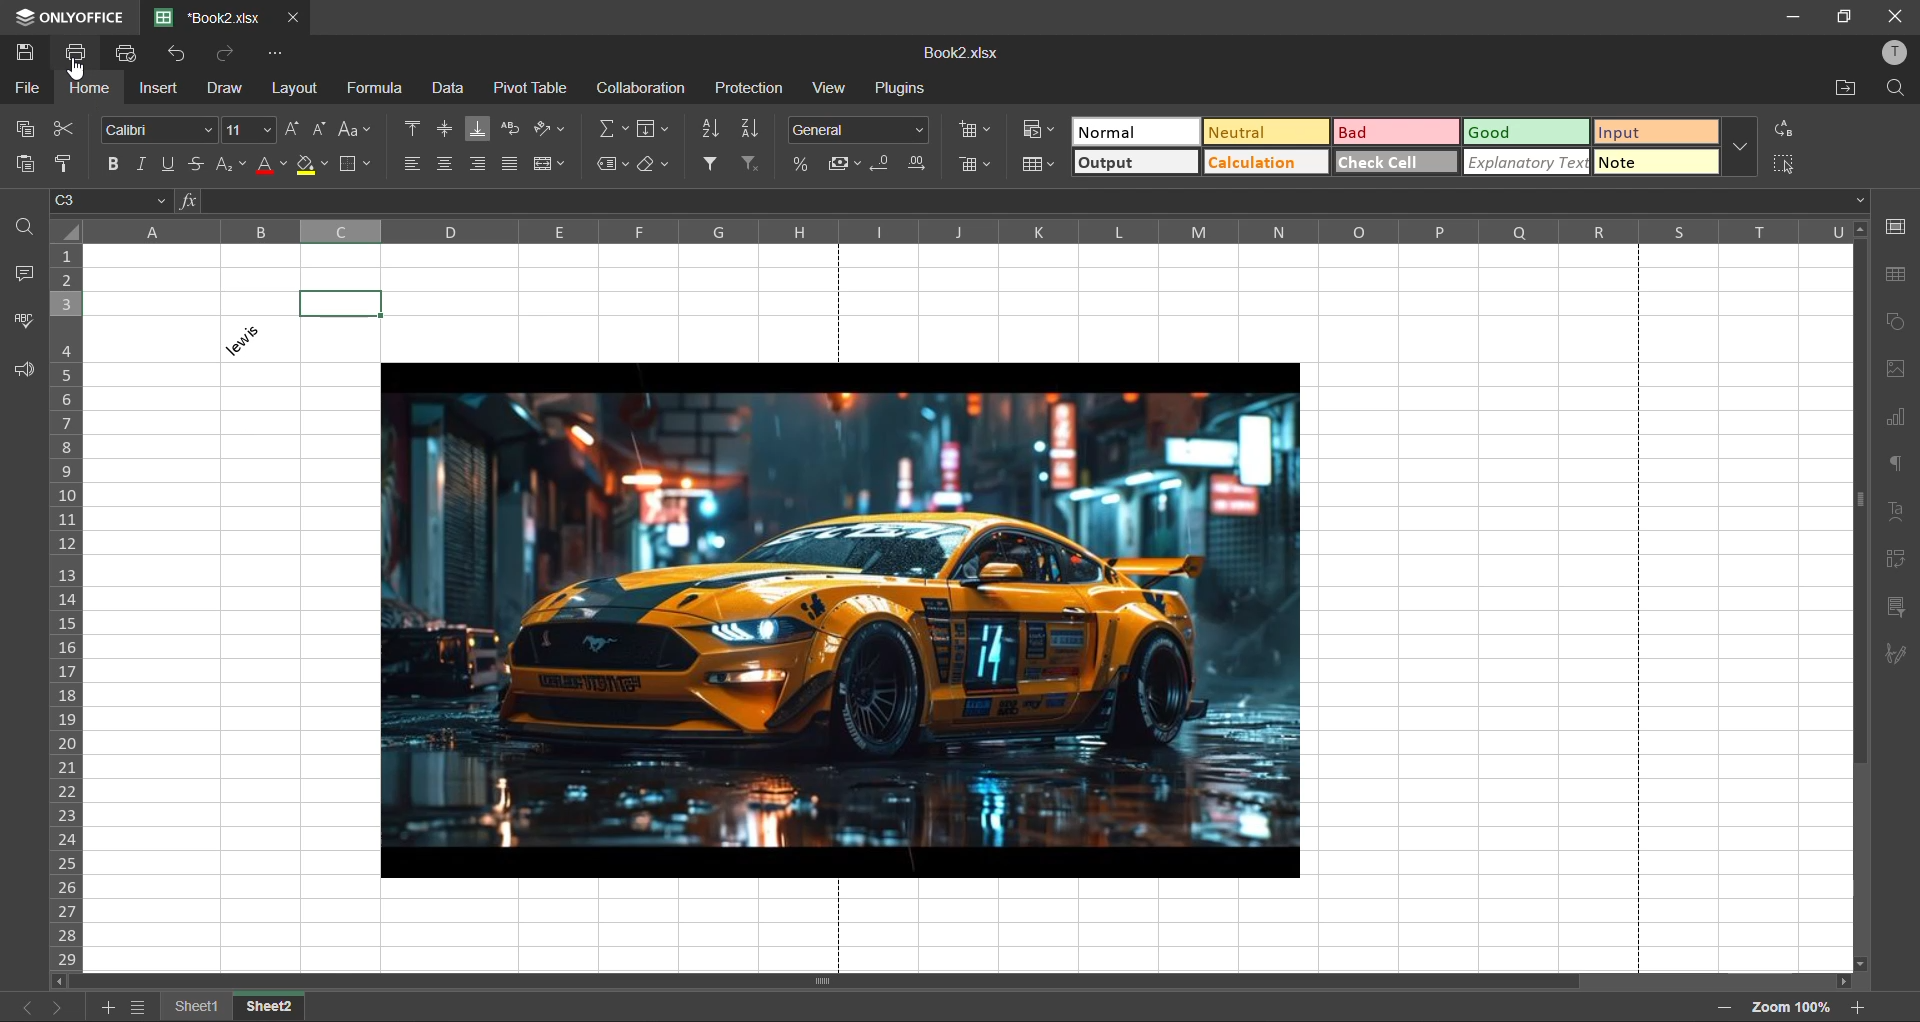 The height and width of the screenshot is (1022, 1920). Describe the element at coordinates (641, 88) in the screenshot. I see `collaboration` at that location.